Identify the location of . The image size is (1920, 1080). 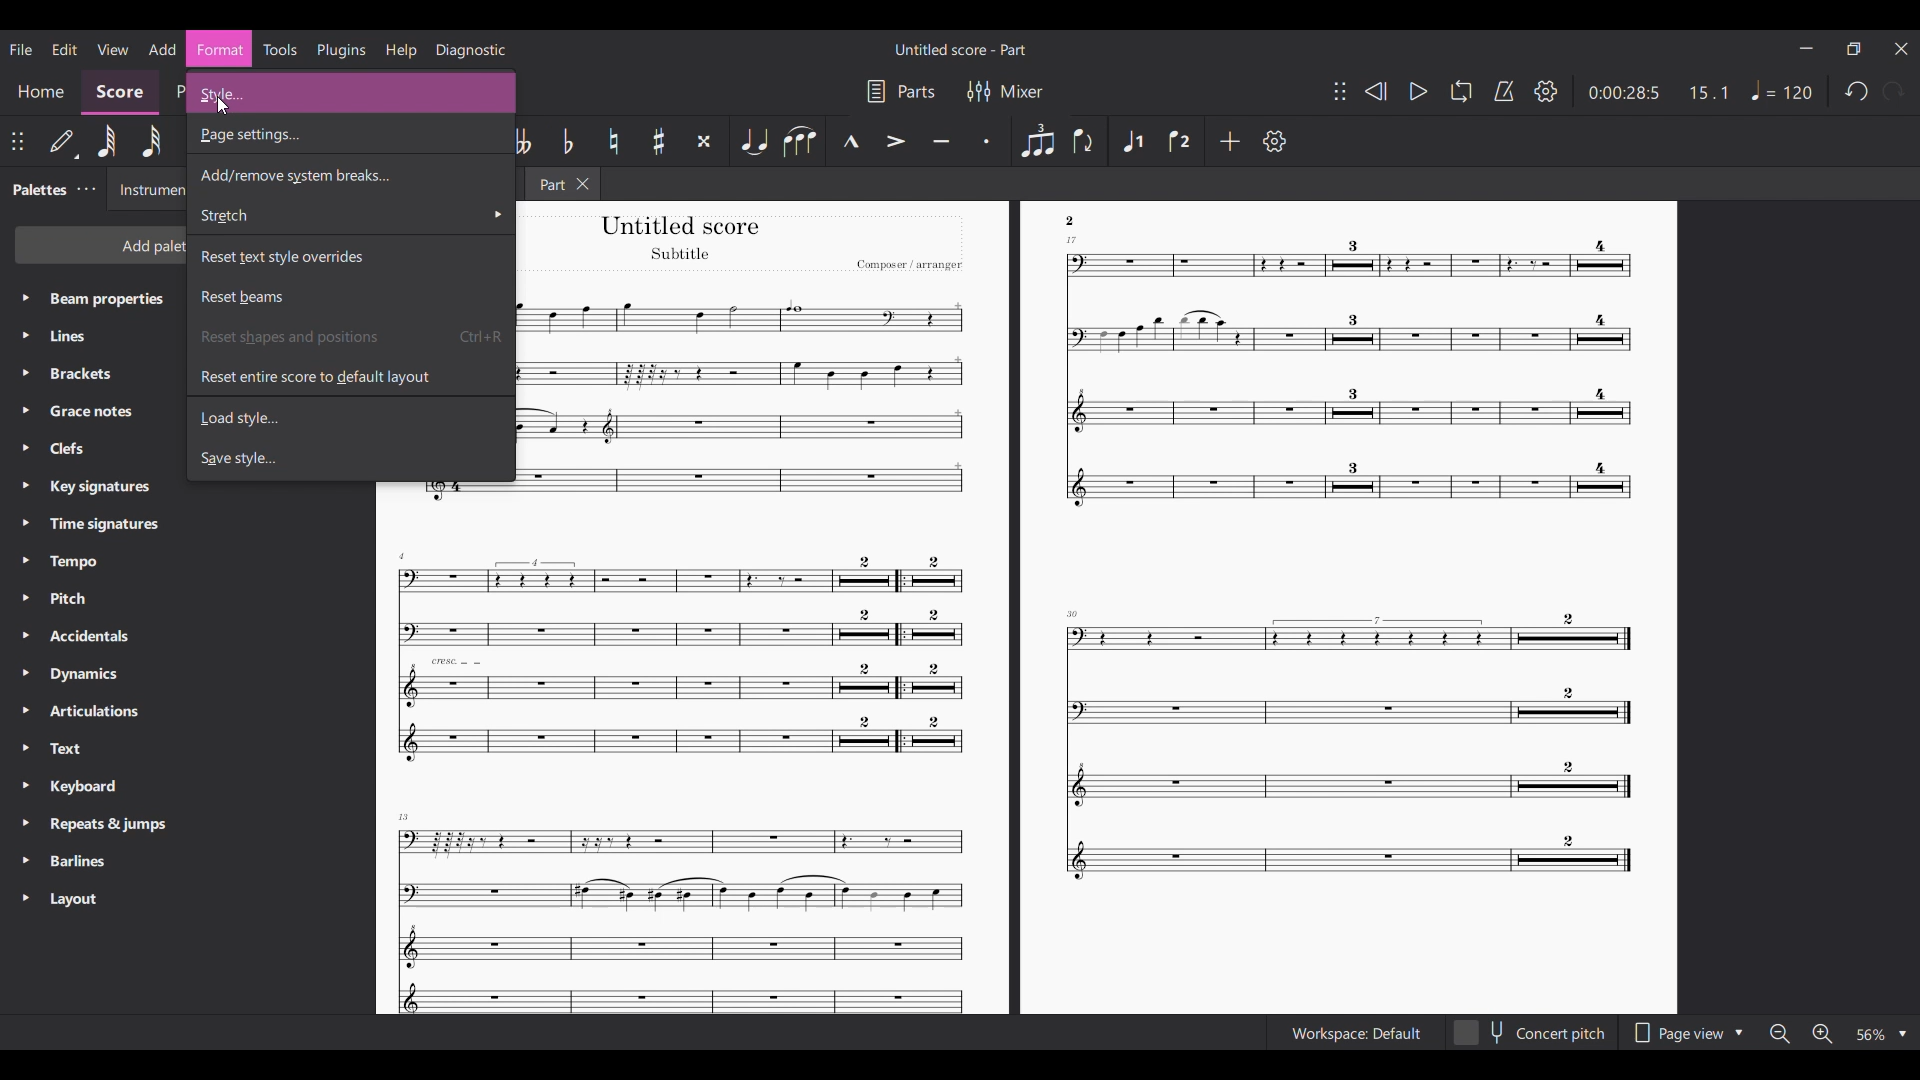
(746, 400).